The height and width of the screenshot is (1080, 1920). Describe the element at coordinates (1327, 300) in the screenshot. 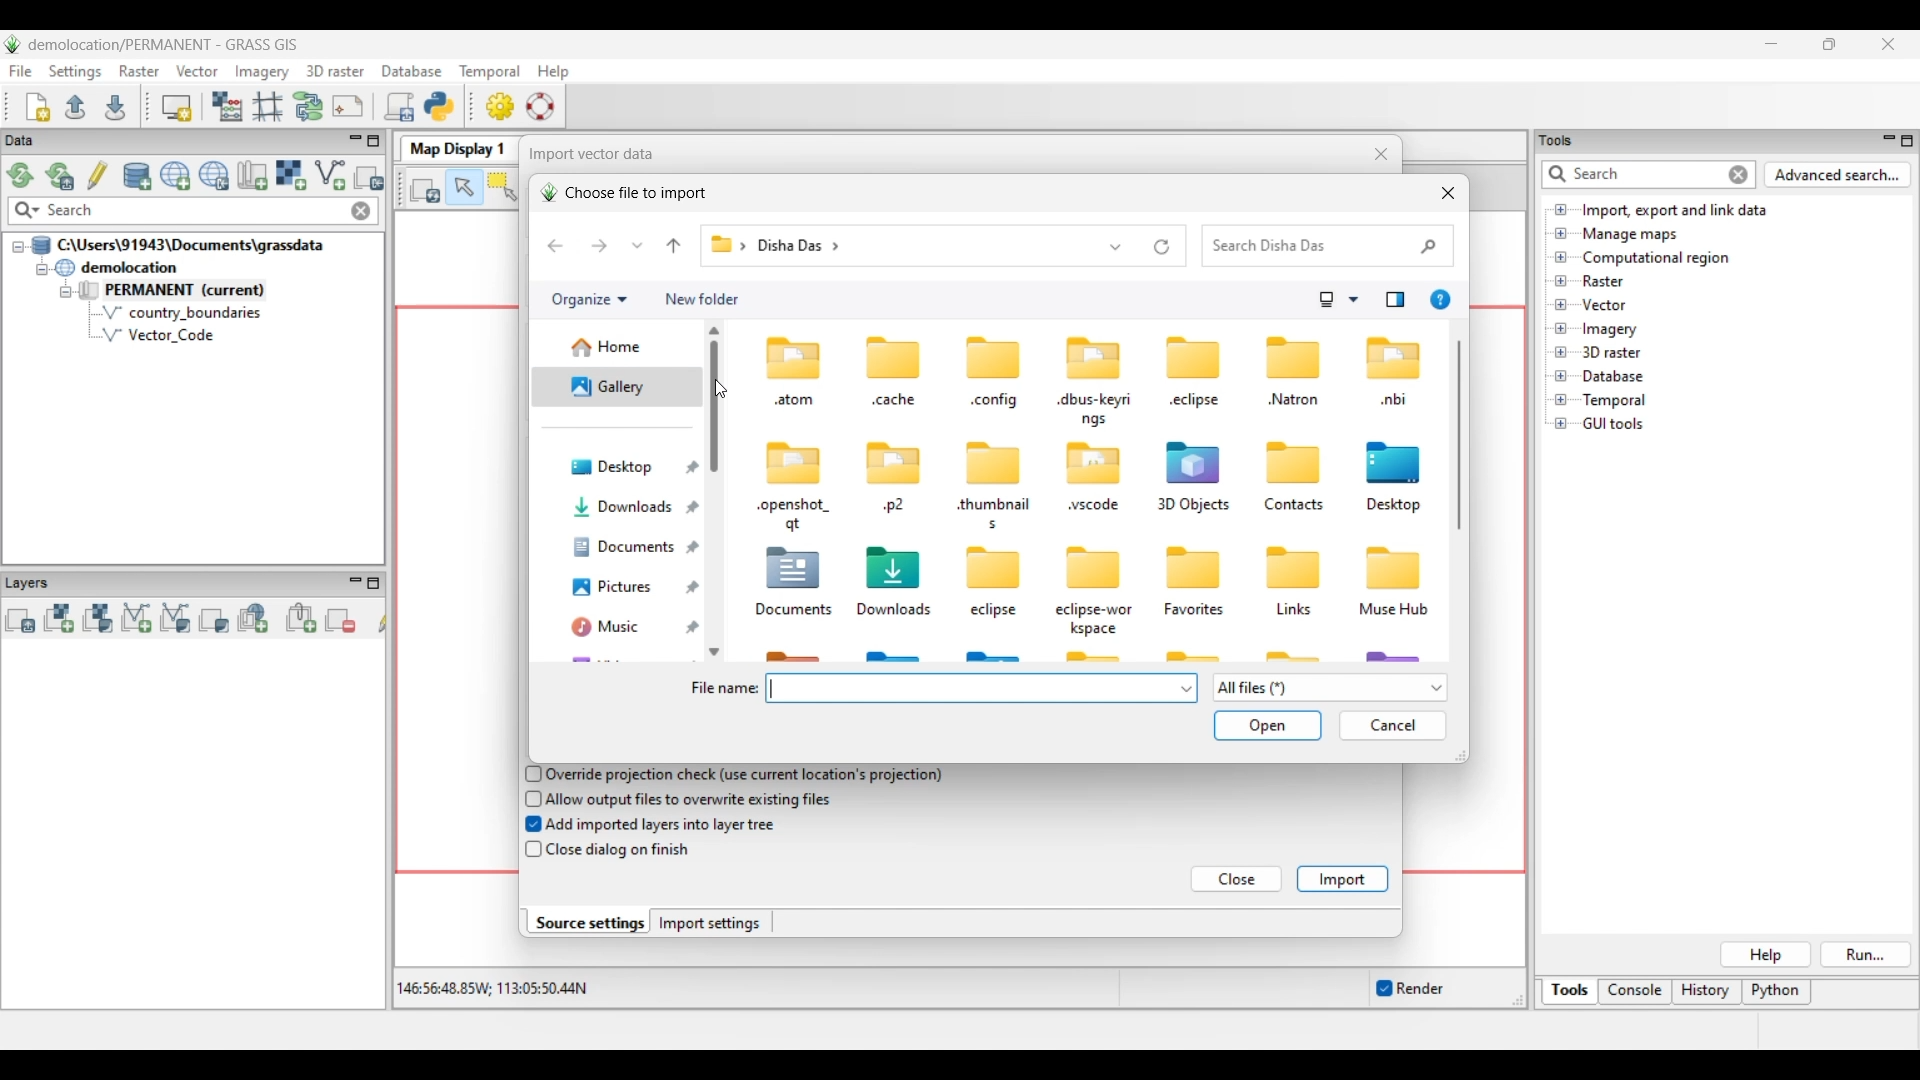

I see `Selected change view` at that location.